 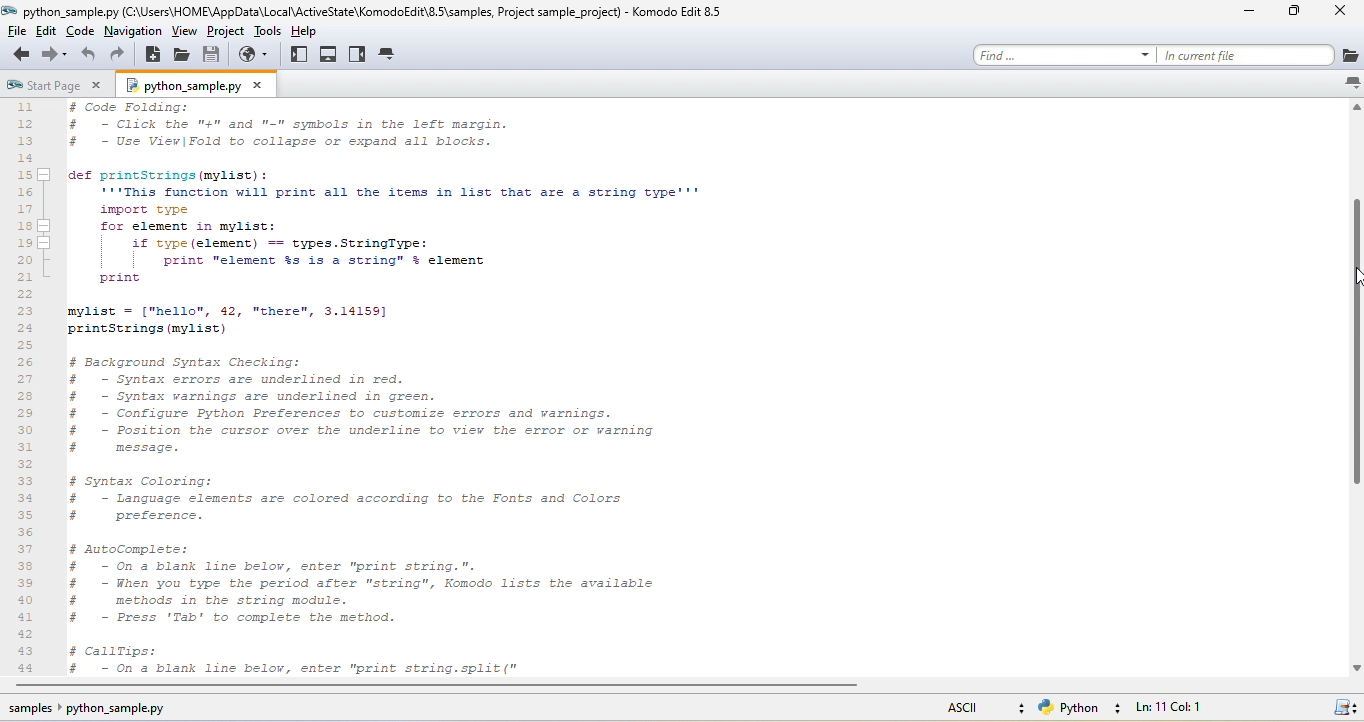 I want to click on horizontal scroll bar, so click(x=453, y=688).